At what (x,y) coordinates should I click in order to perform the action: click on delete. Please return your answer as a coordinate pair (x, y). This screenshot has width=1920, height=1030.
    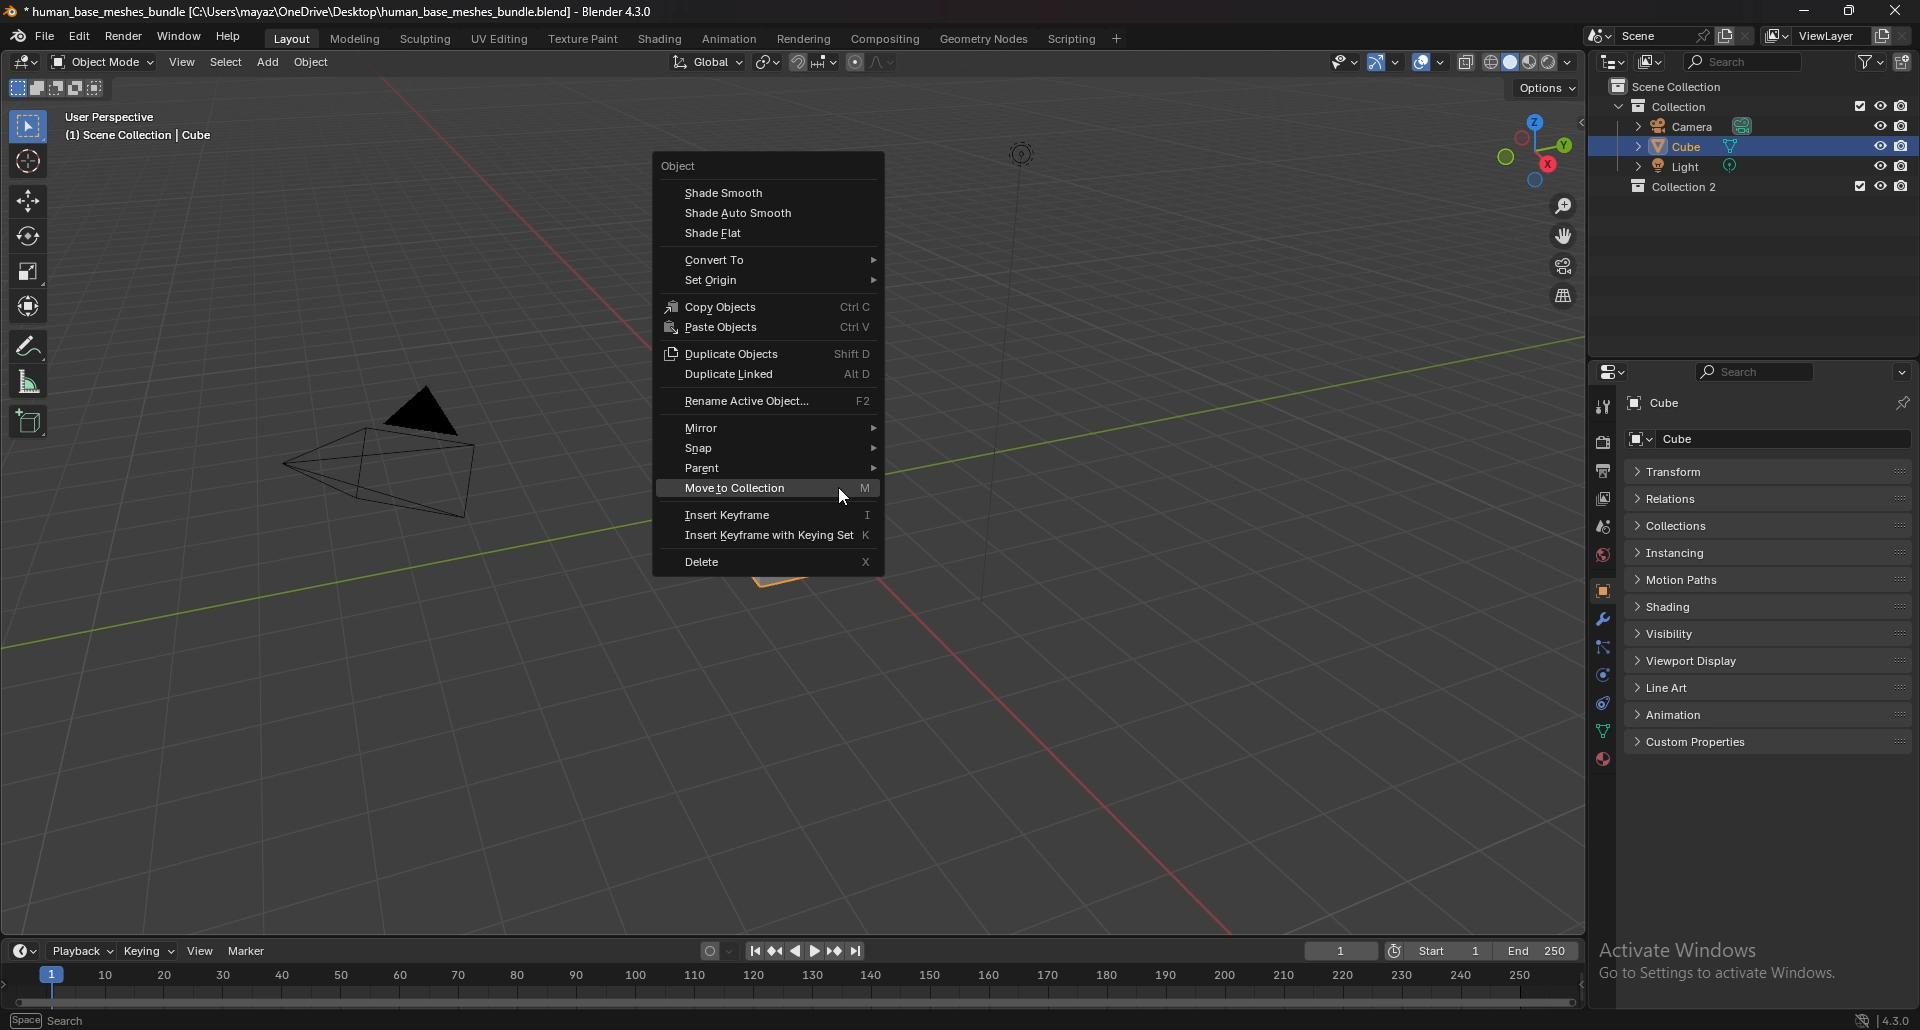
    Looking at the image, I should click on (769, 560).